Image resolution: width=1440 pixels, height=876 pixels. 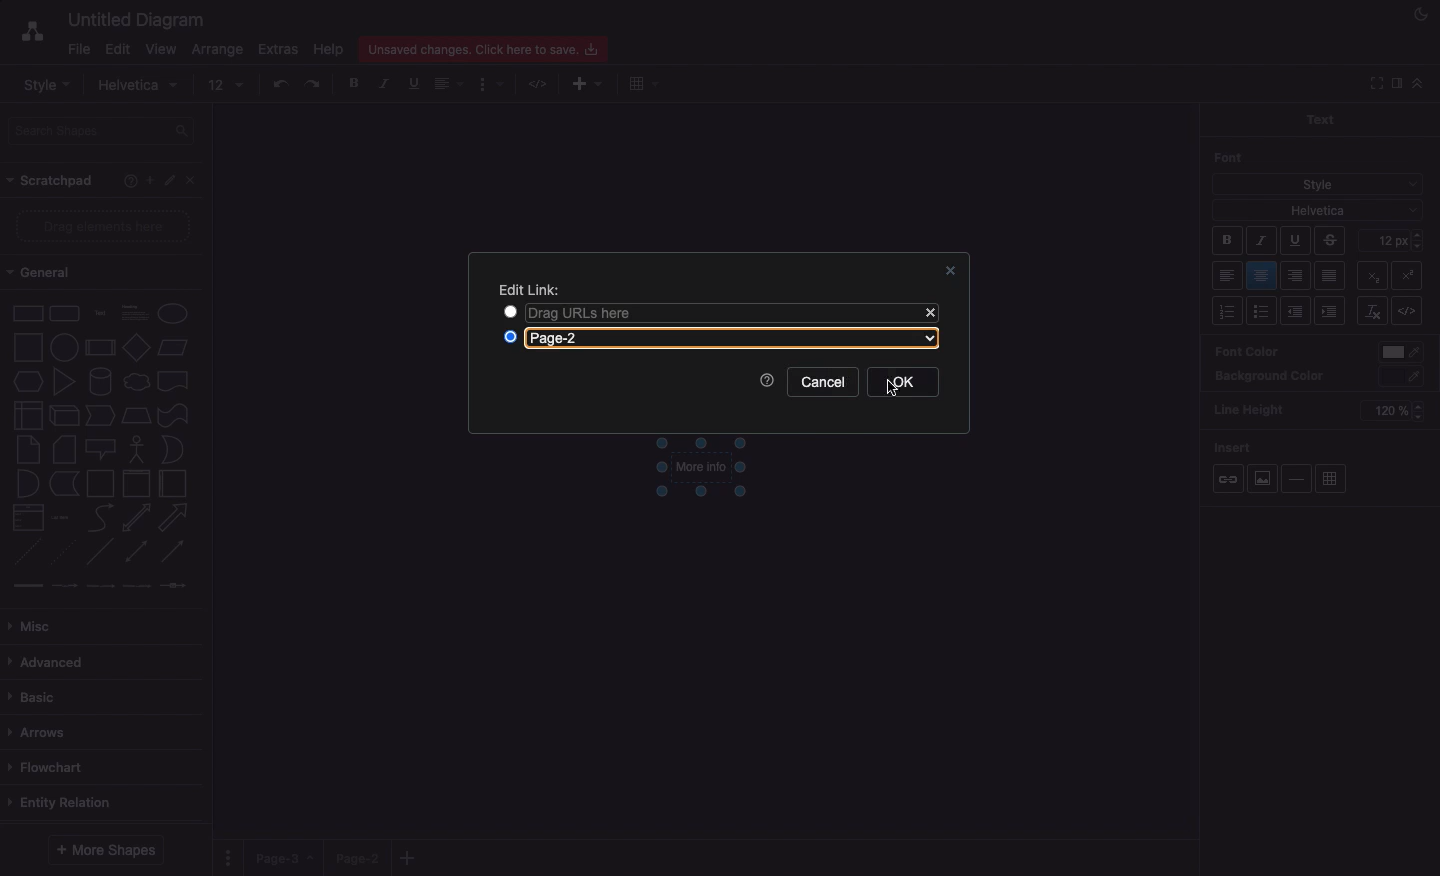 I want to click on step, so click(x=100, y=415).